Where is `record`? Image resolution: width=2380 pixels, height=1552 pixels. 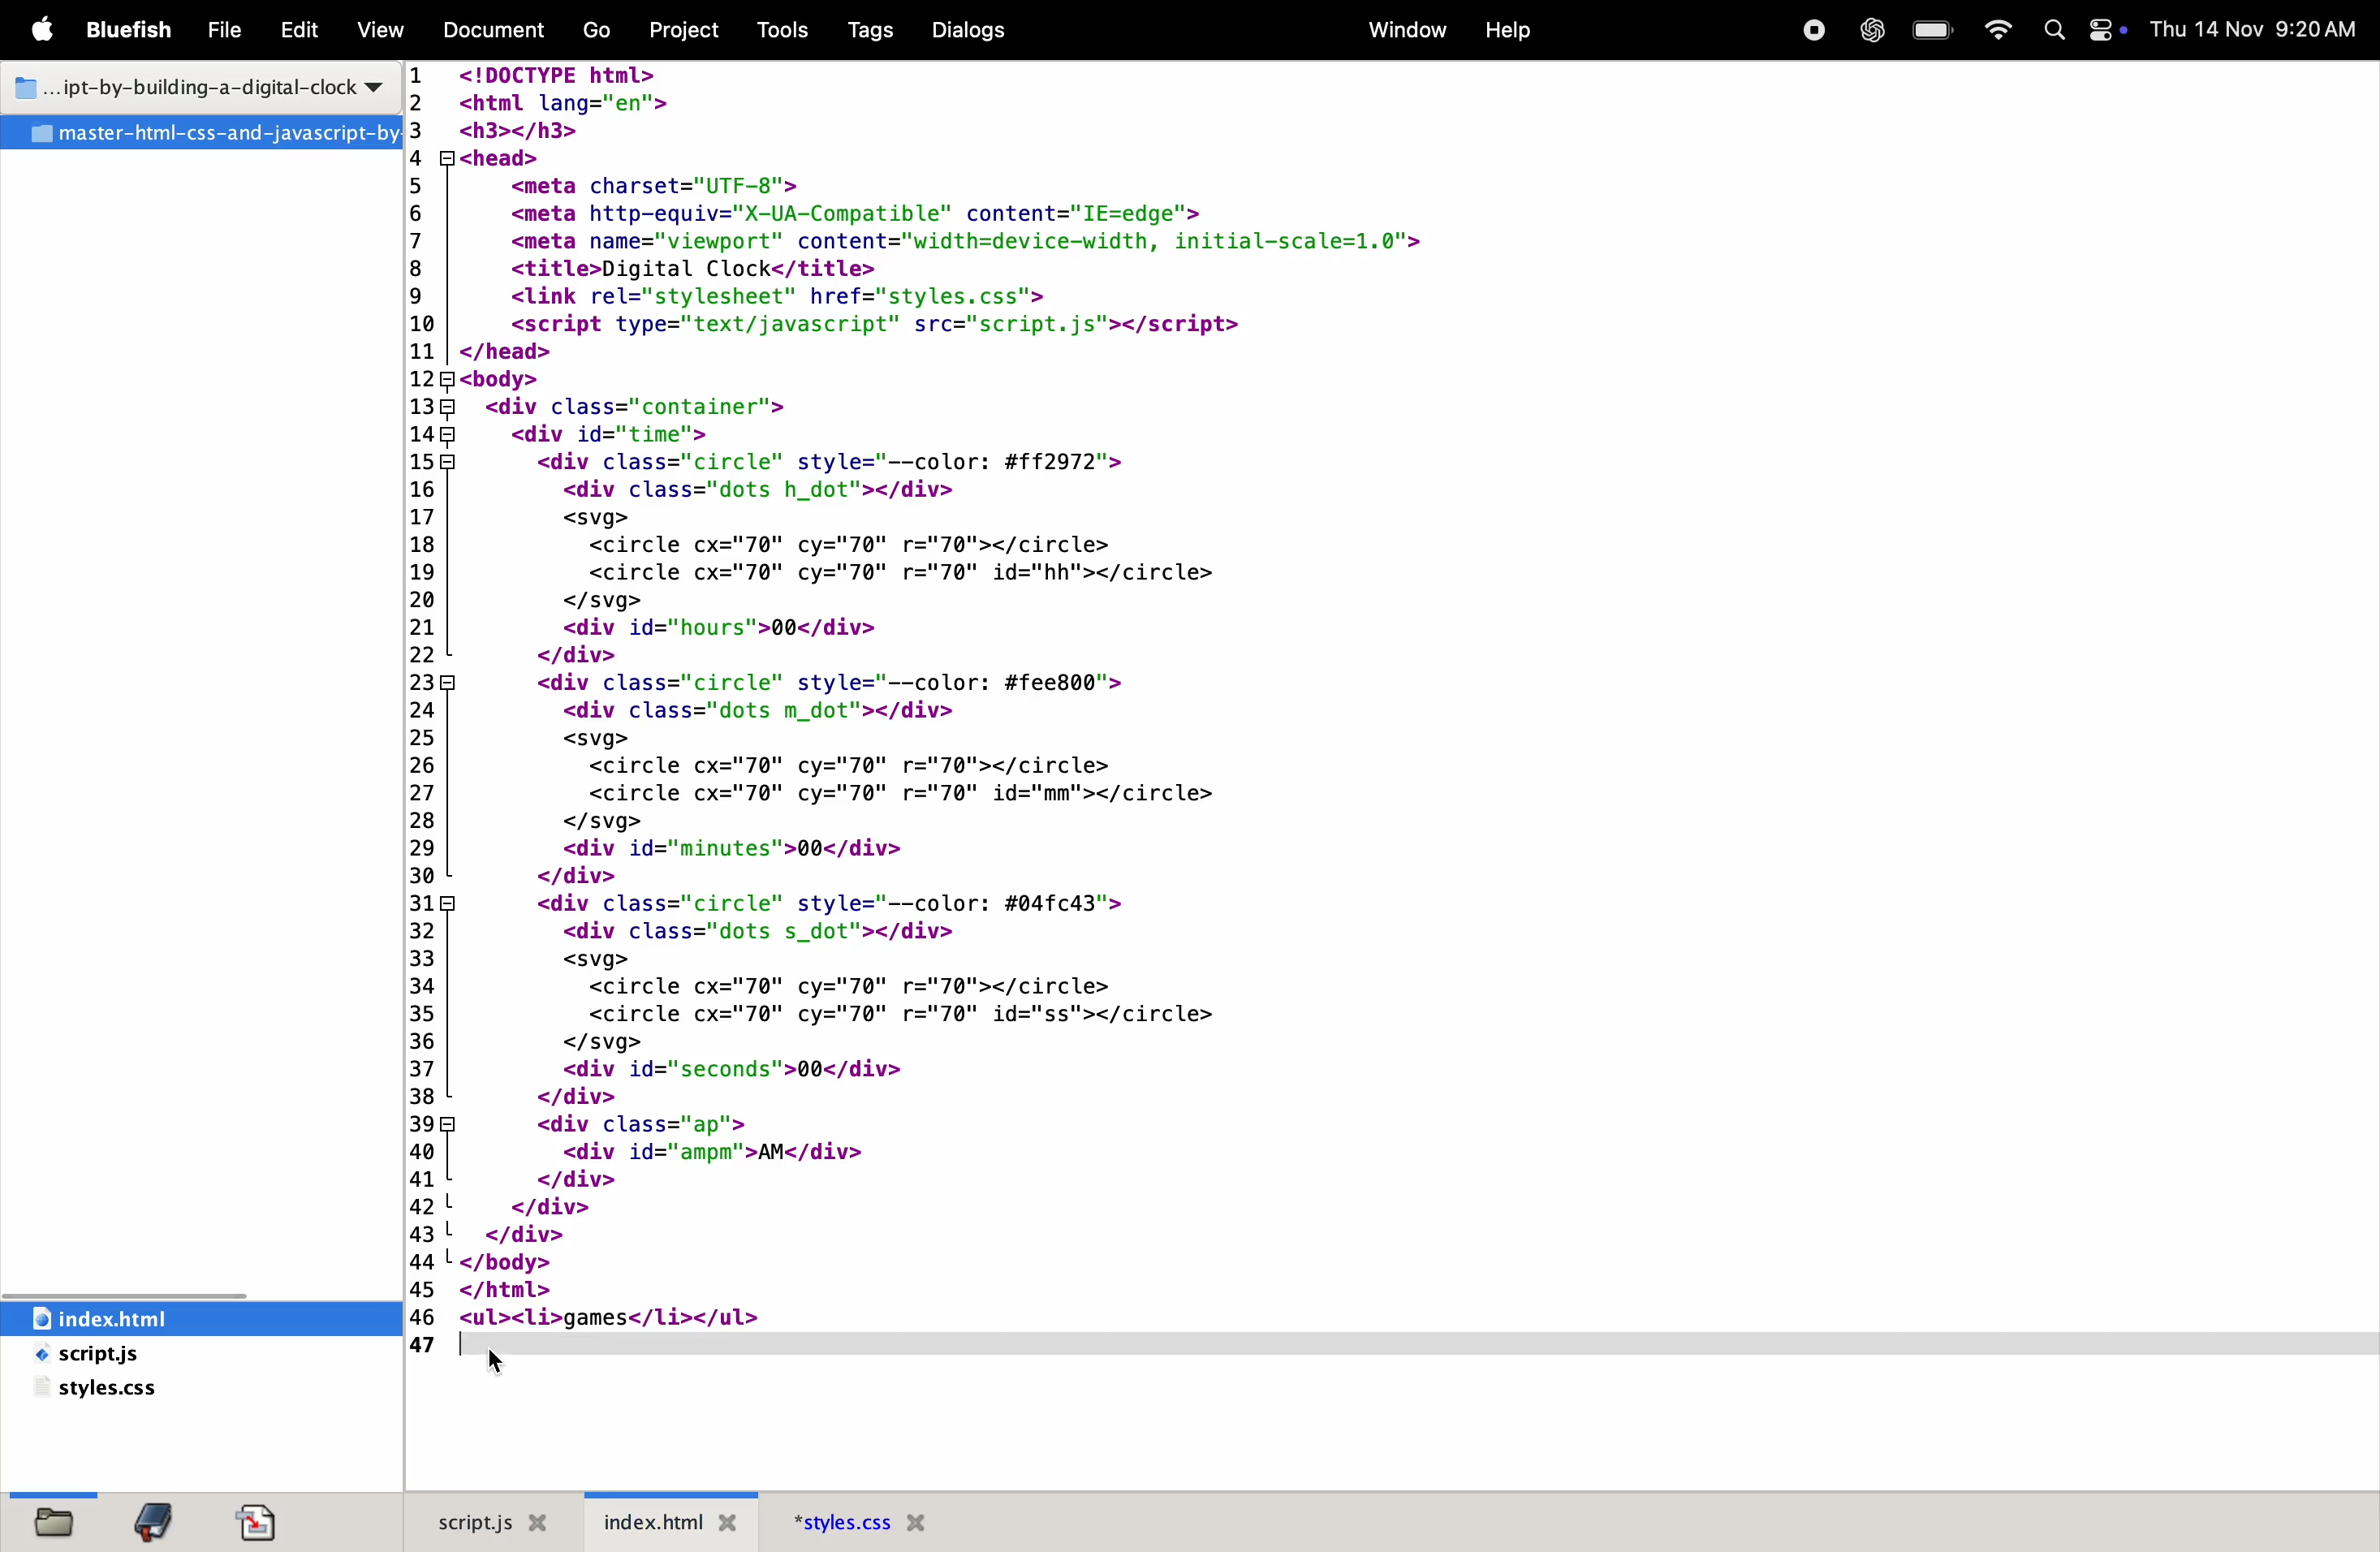
record is located at coordinates (1811, 30).